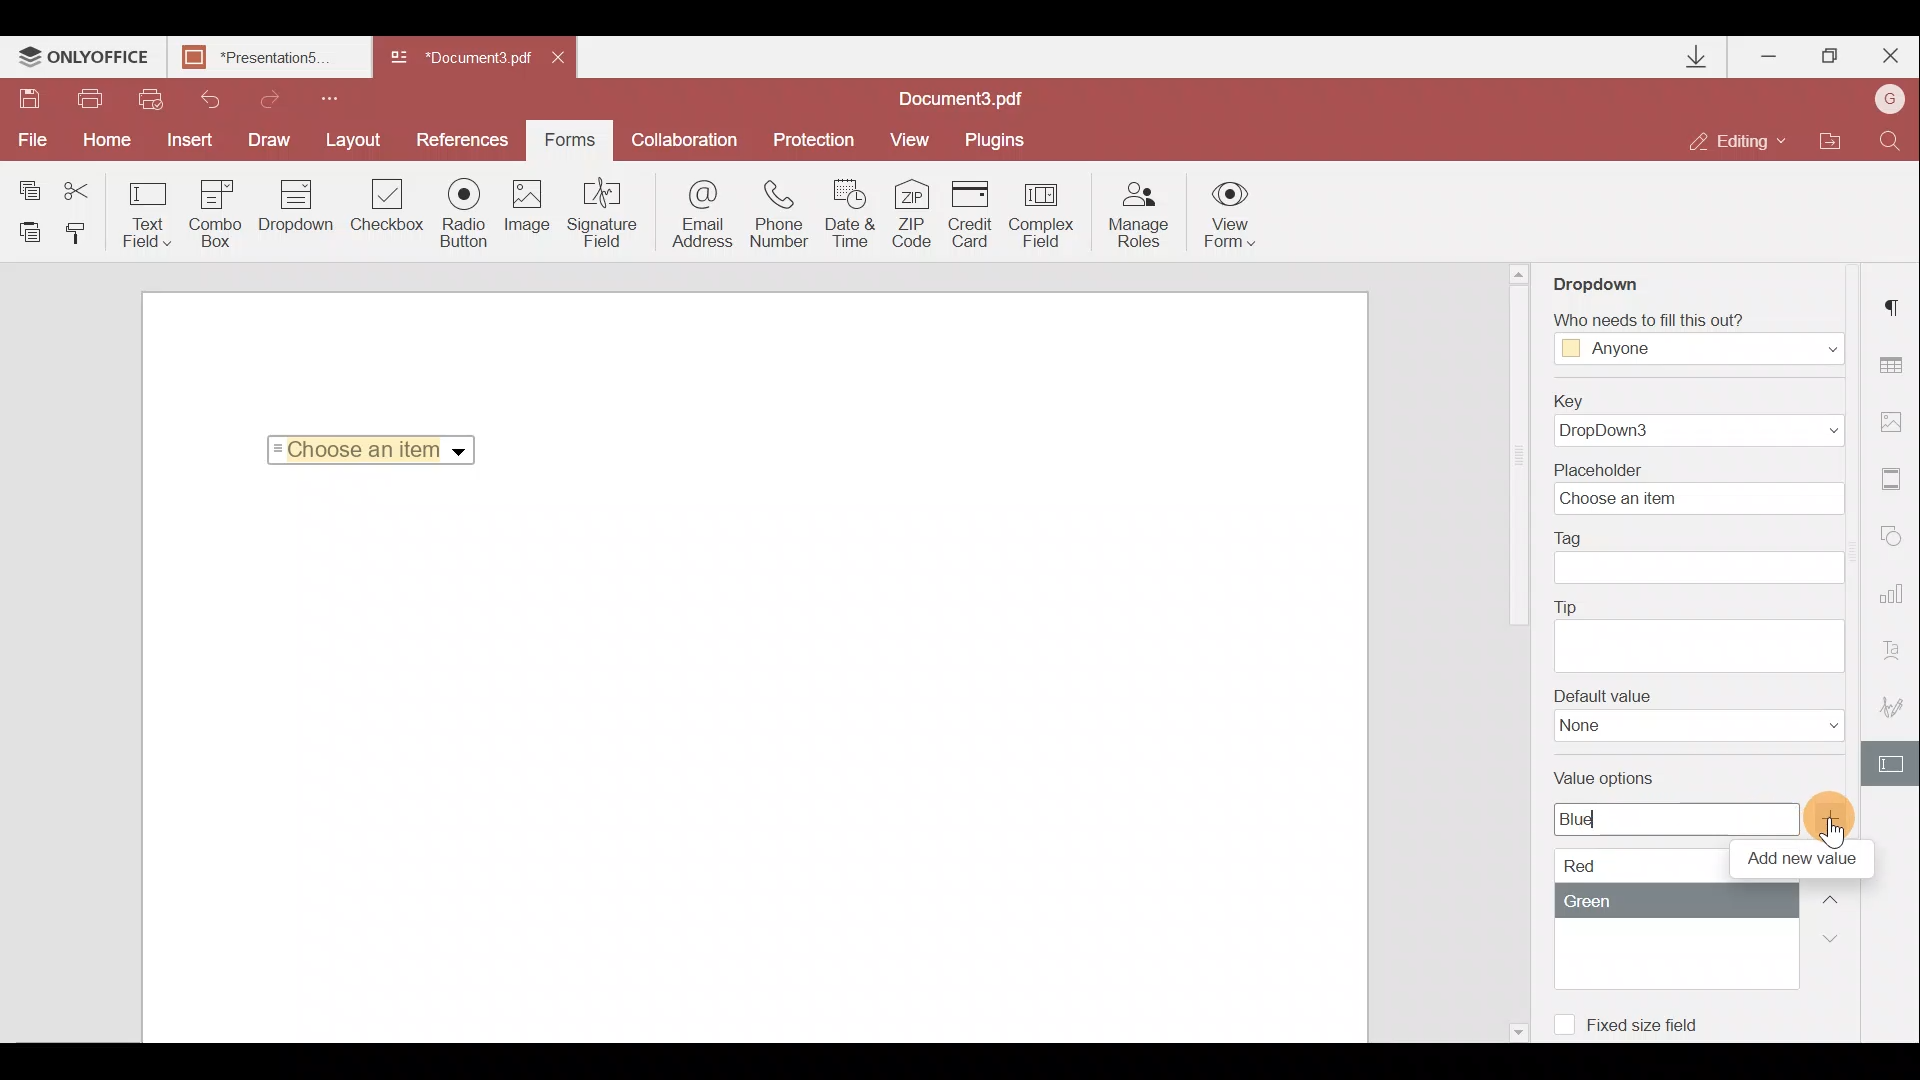 This screenshot has height=1080, width=1920. What do you see at coordinates (1699, 633) in the screenshot?
I see `Tip` at bounding box center [1699, 633].